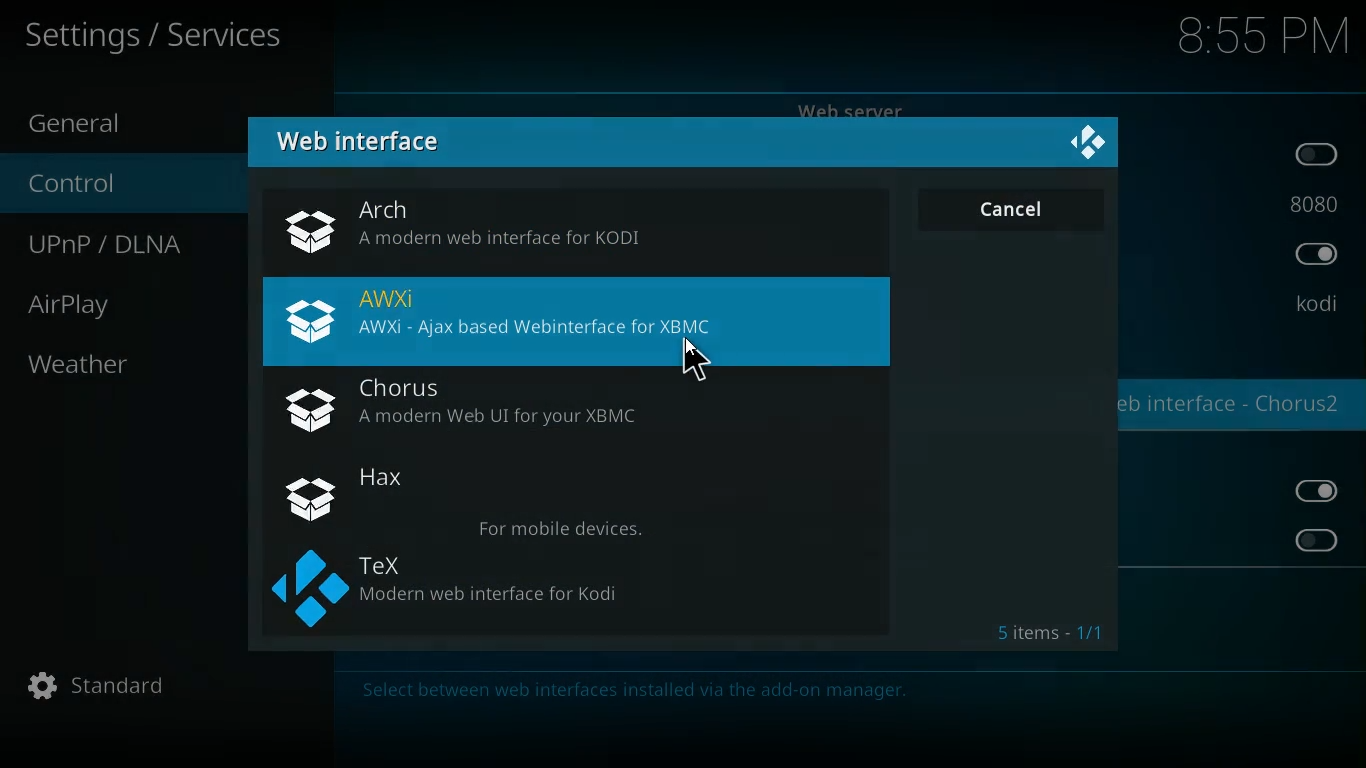 This screenshot has width=1366, height=768. I want to click on chorus, so click(575, 408).